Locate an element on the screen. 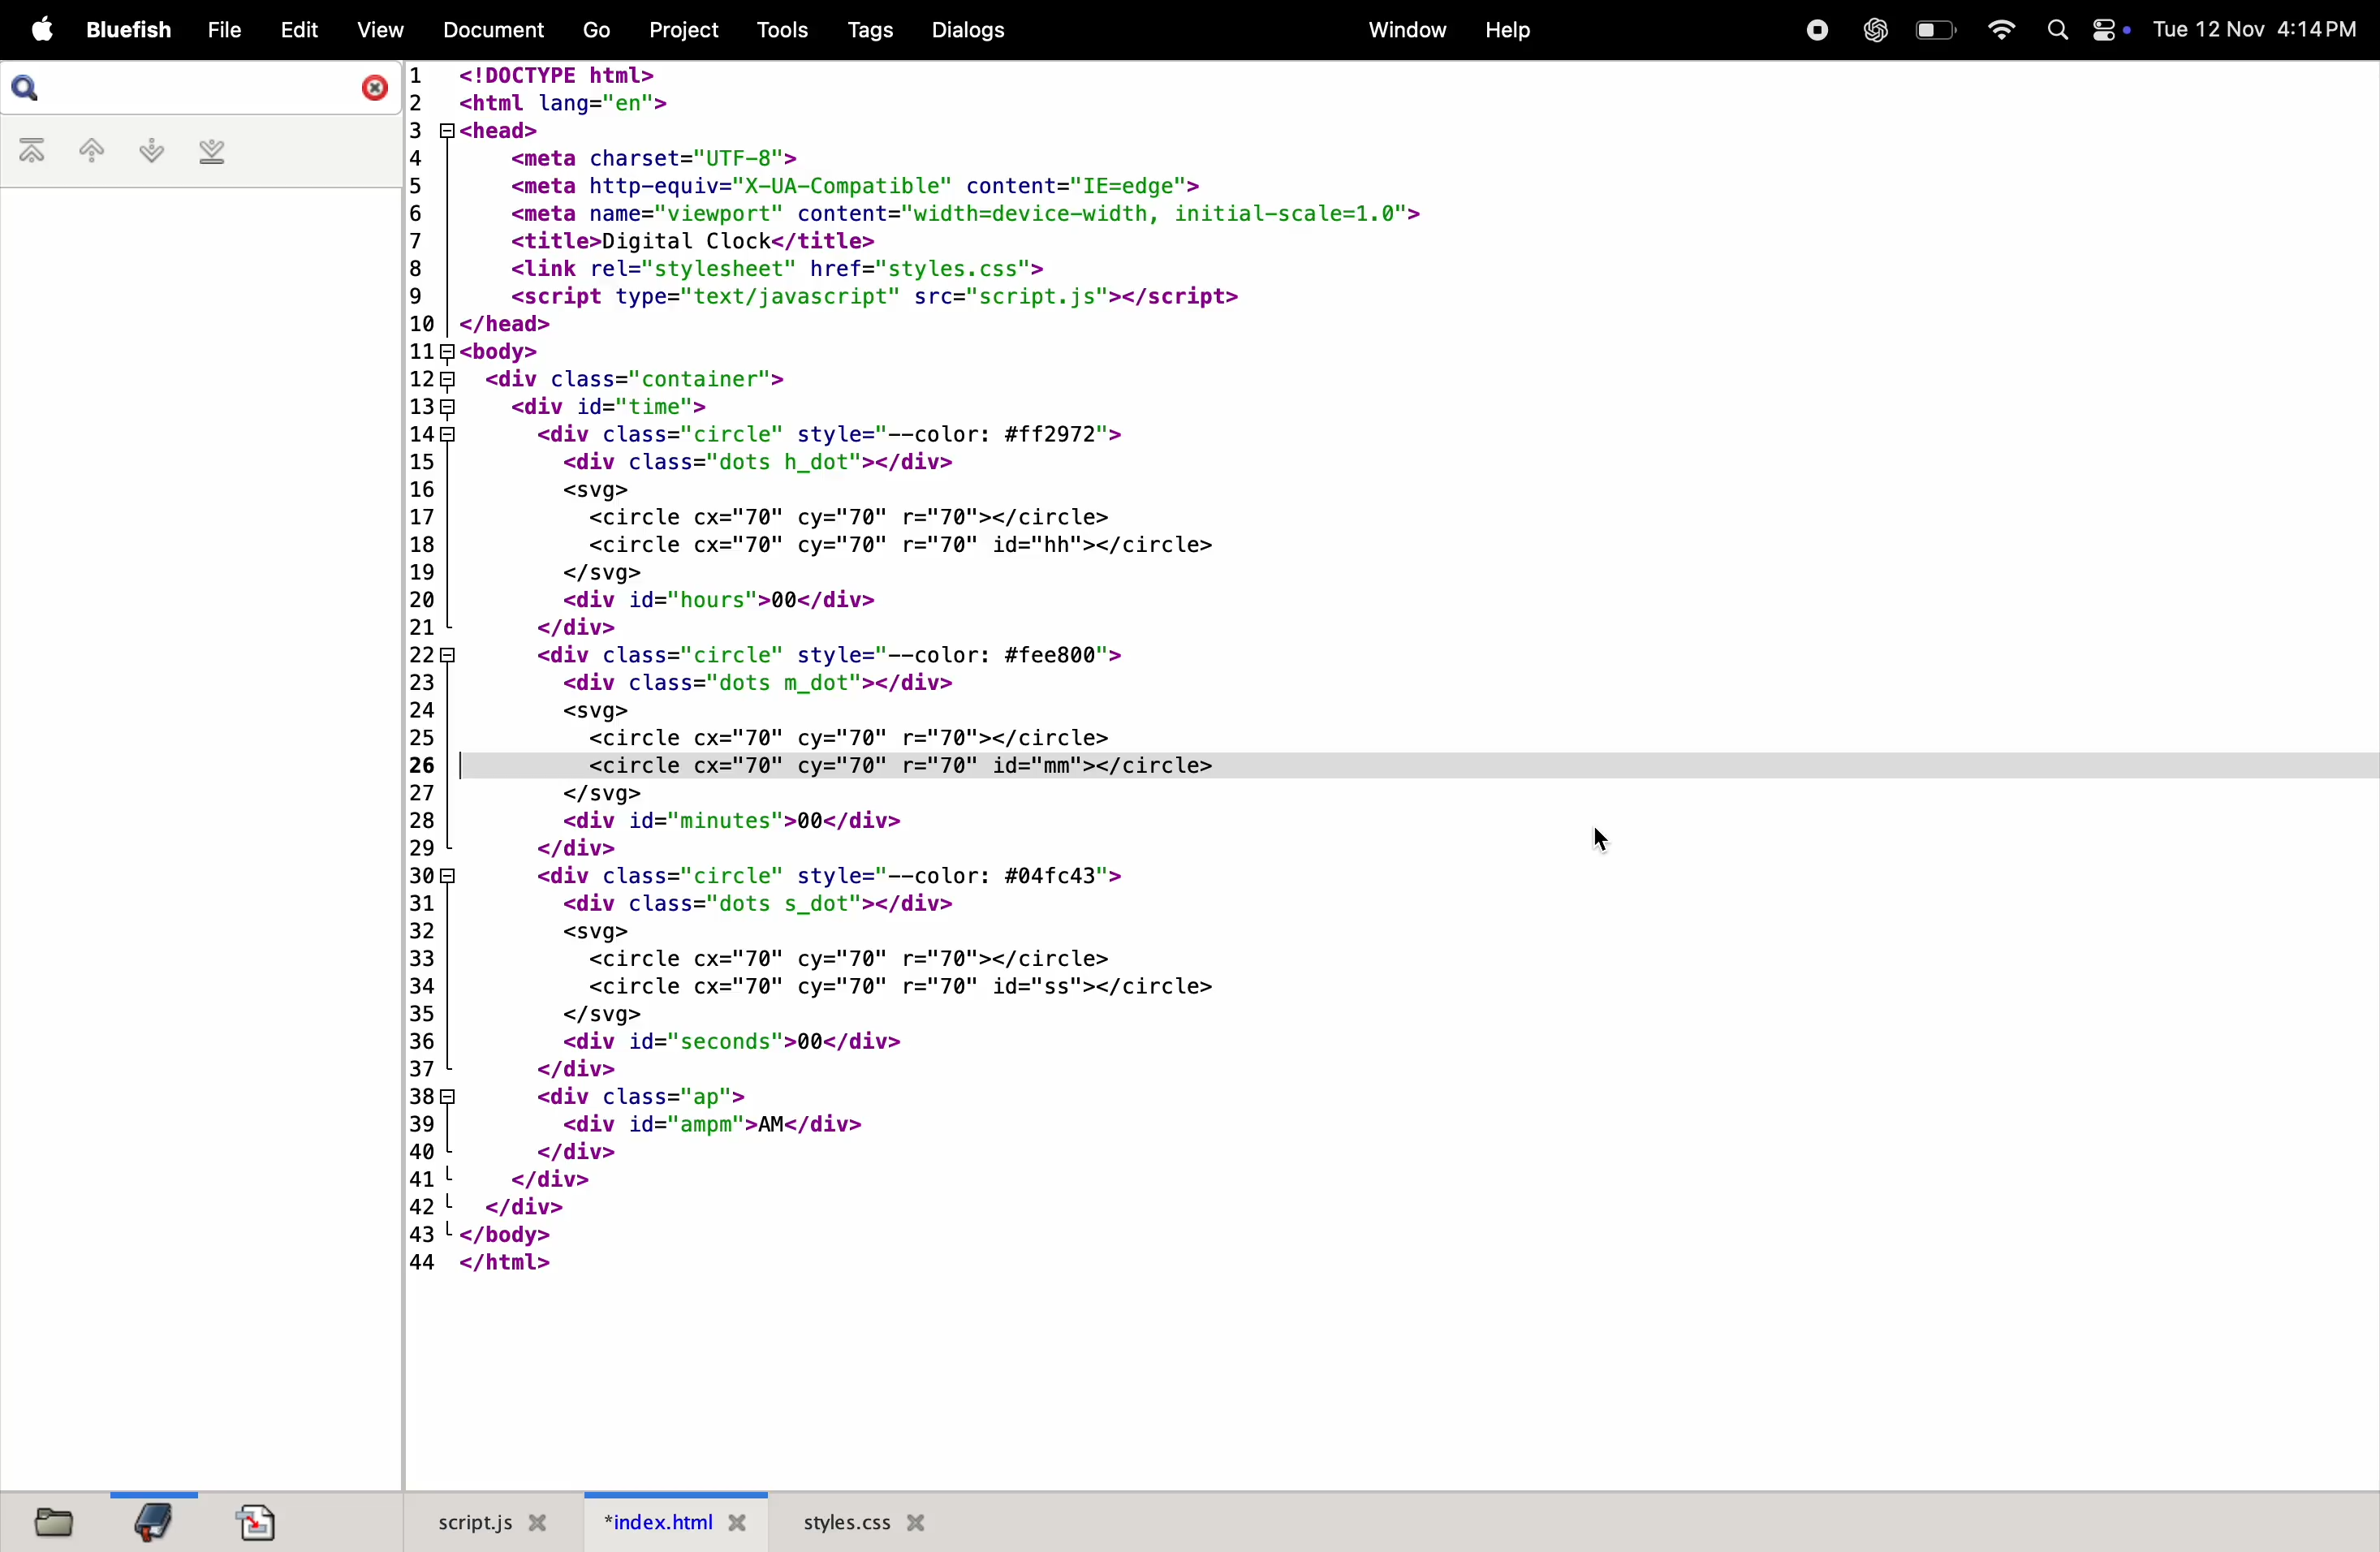  bluefish is located at coordinates (124, 32).